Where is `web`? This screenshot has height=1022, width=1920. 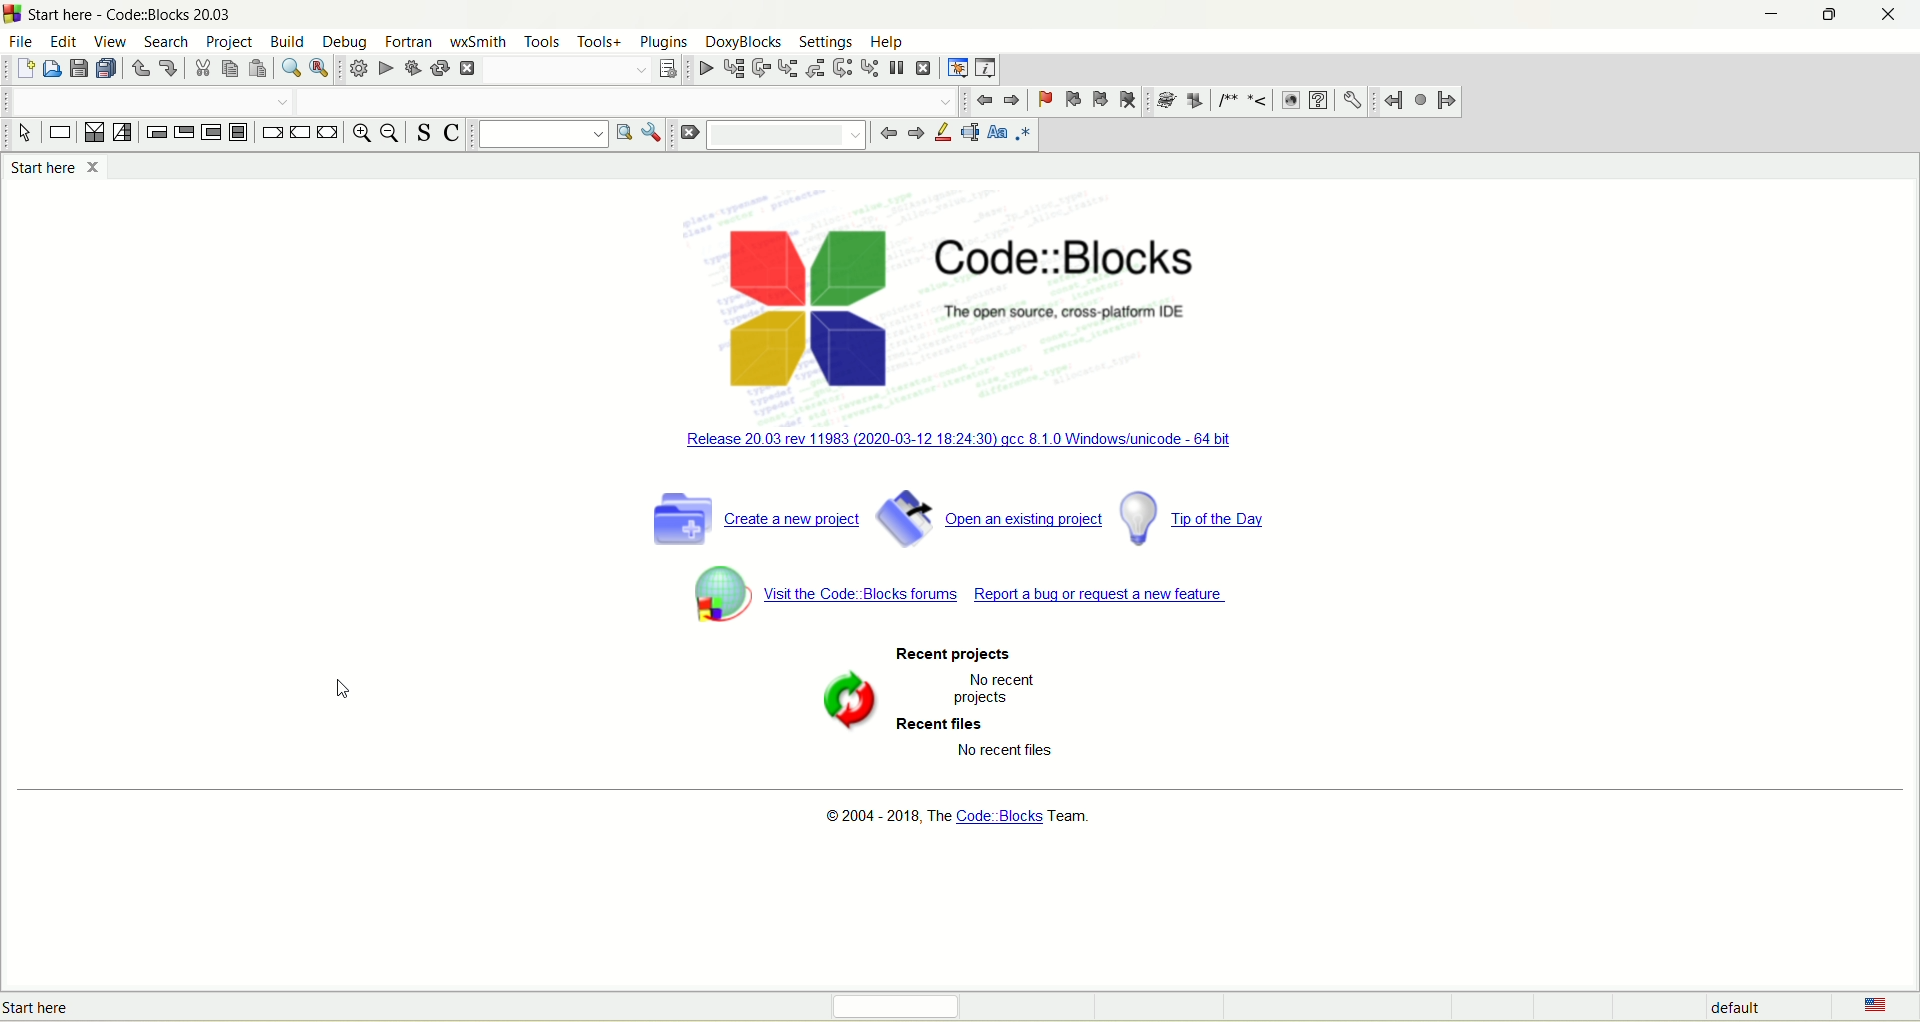 web is located at coordinates (1291, 100).